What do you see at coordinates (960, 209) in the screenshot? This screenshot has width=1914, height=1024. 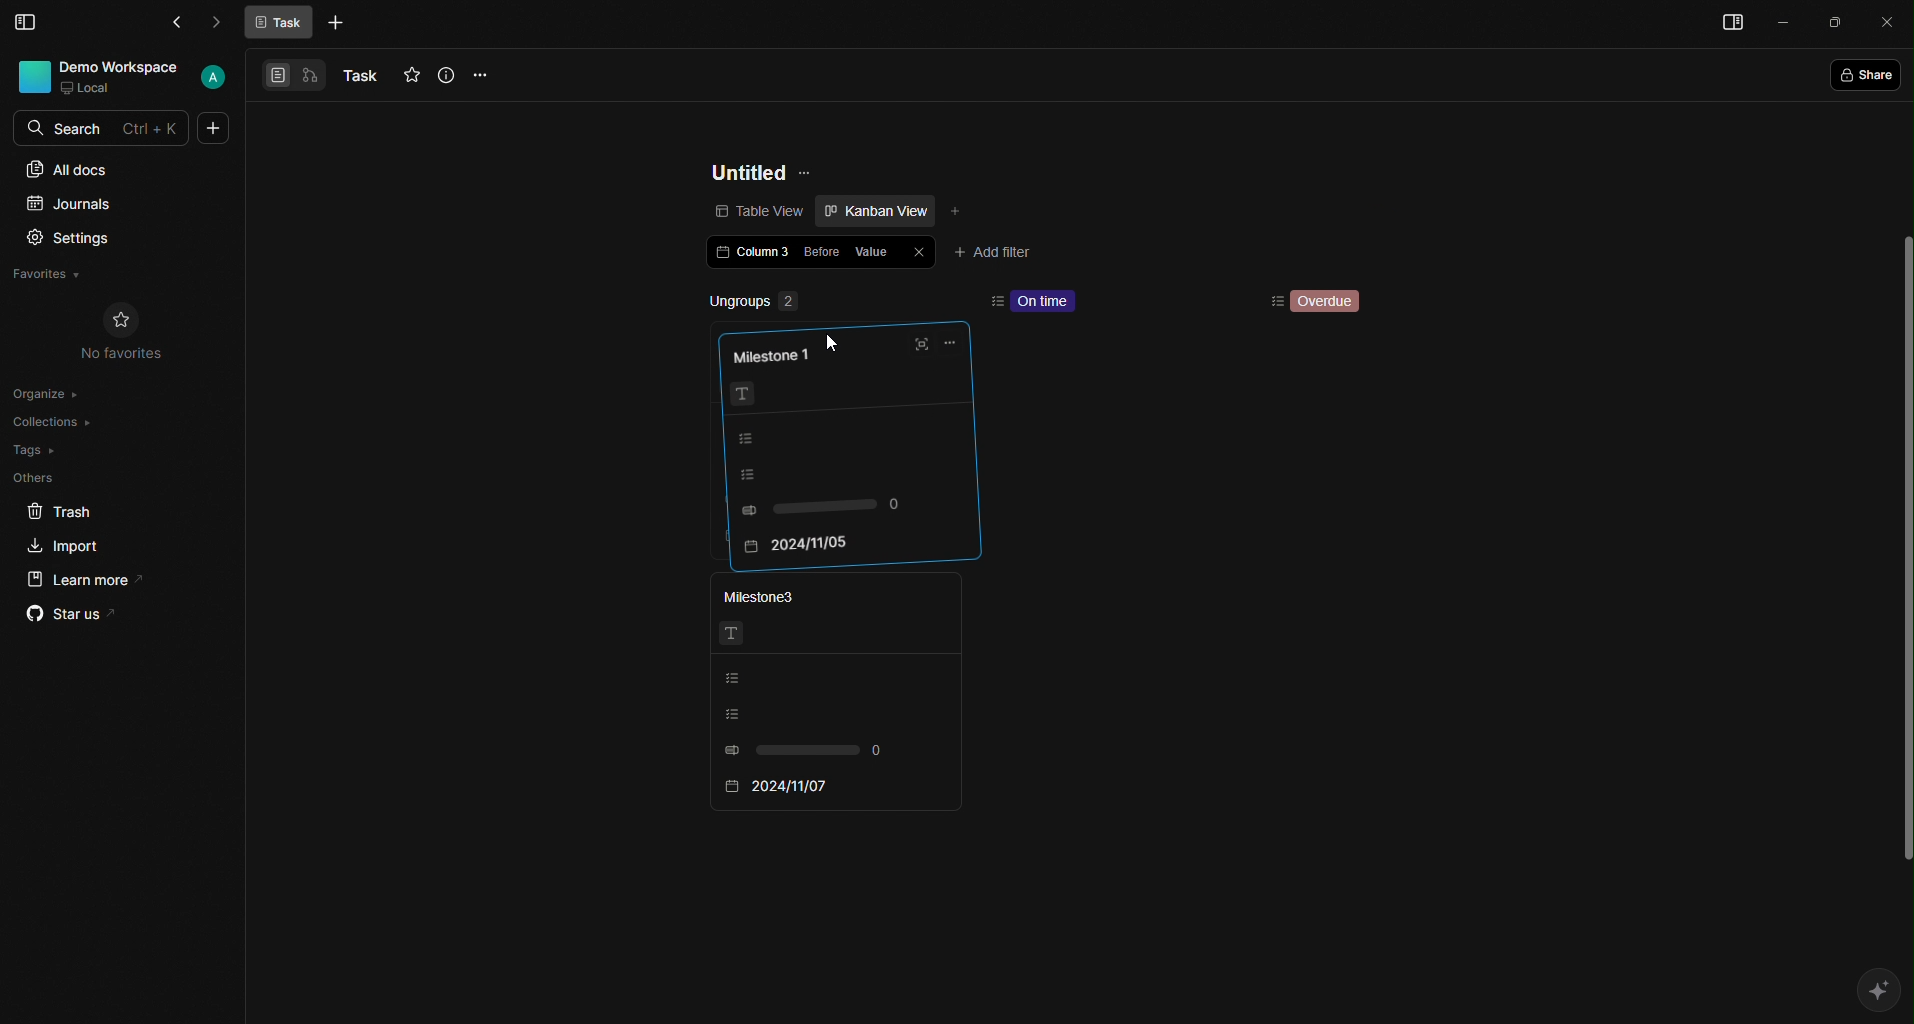 I see `Add` at bounding box center [960, 209].